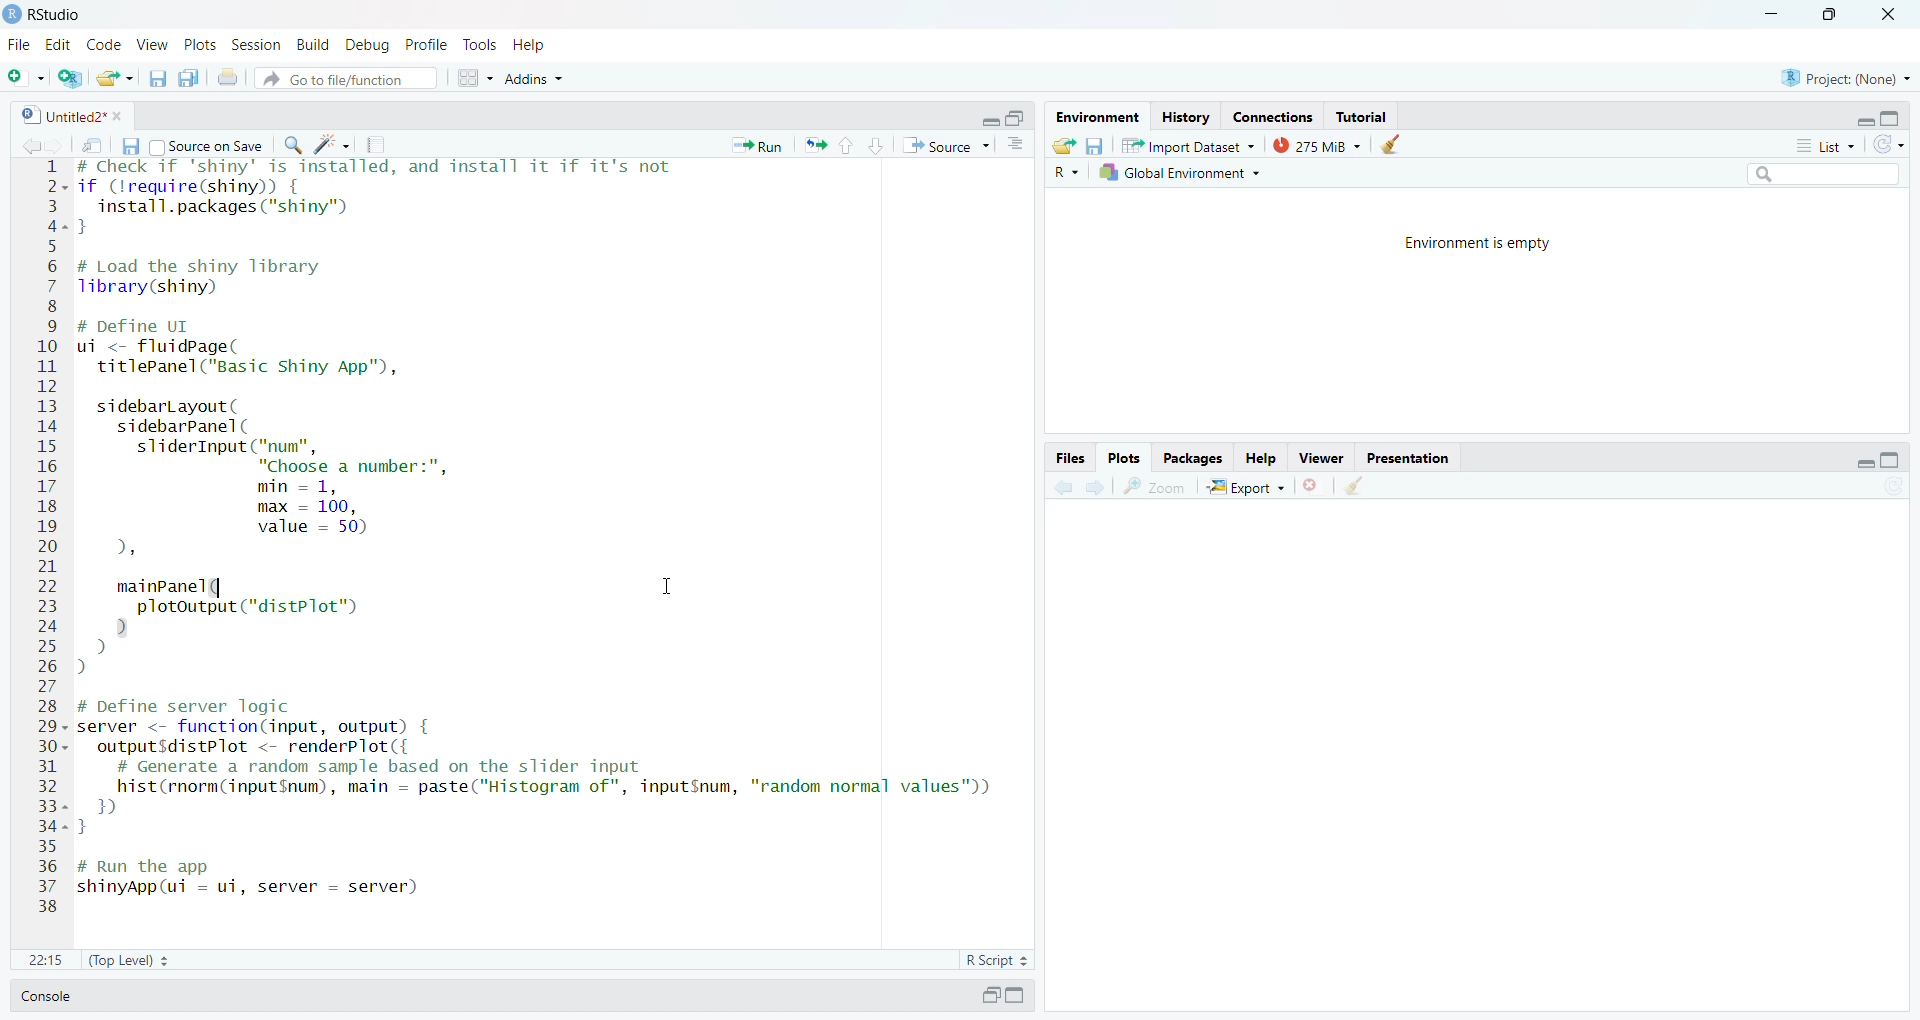 The image size is (1920, 1020). I want to click on Global Environment, so click(1183, 171).